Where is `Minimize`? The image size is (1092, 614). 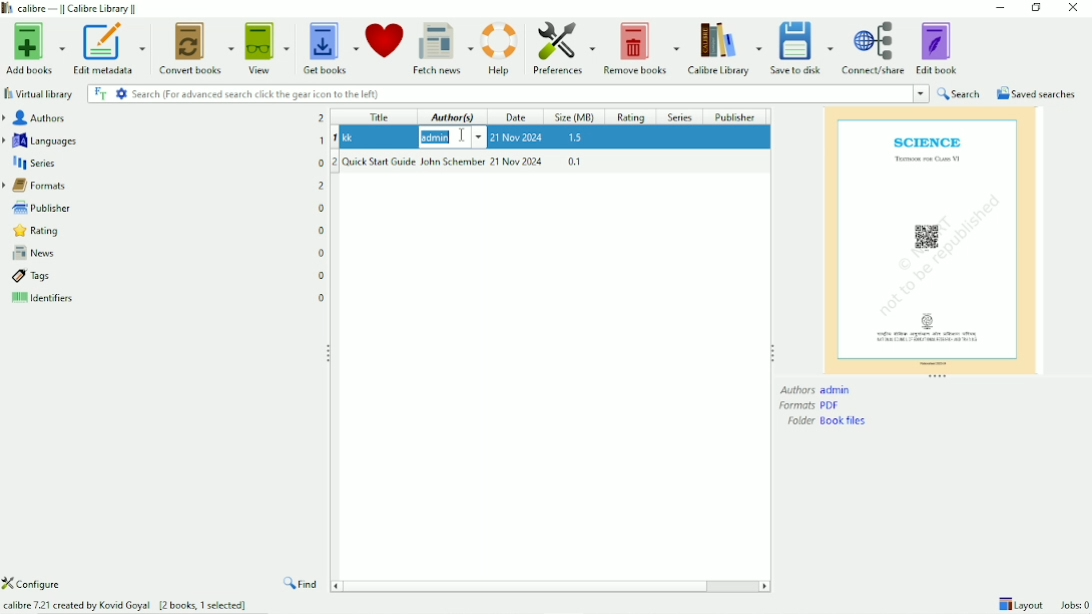
Minimize is located at coordinates (1001, 7).